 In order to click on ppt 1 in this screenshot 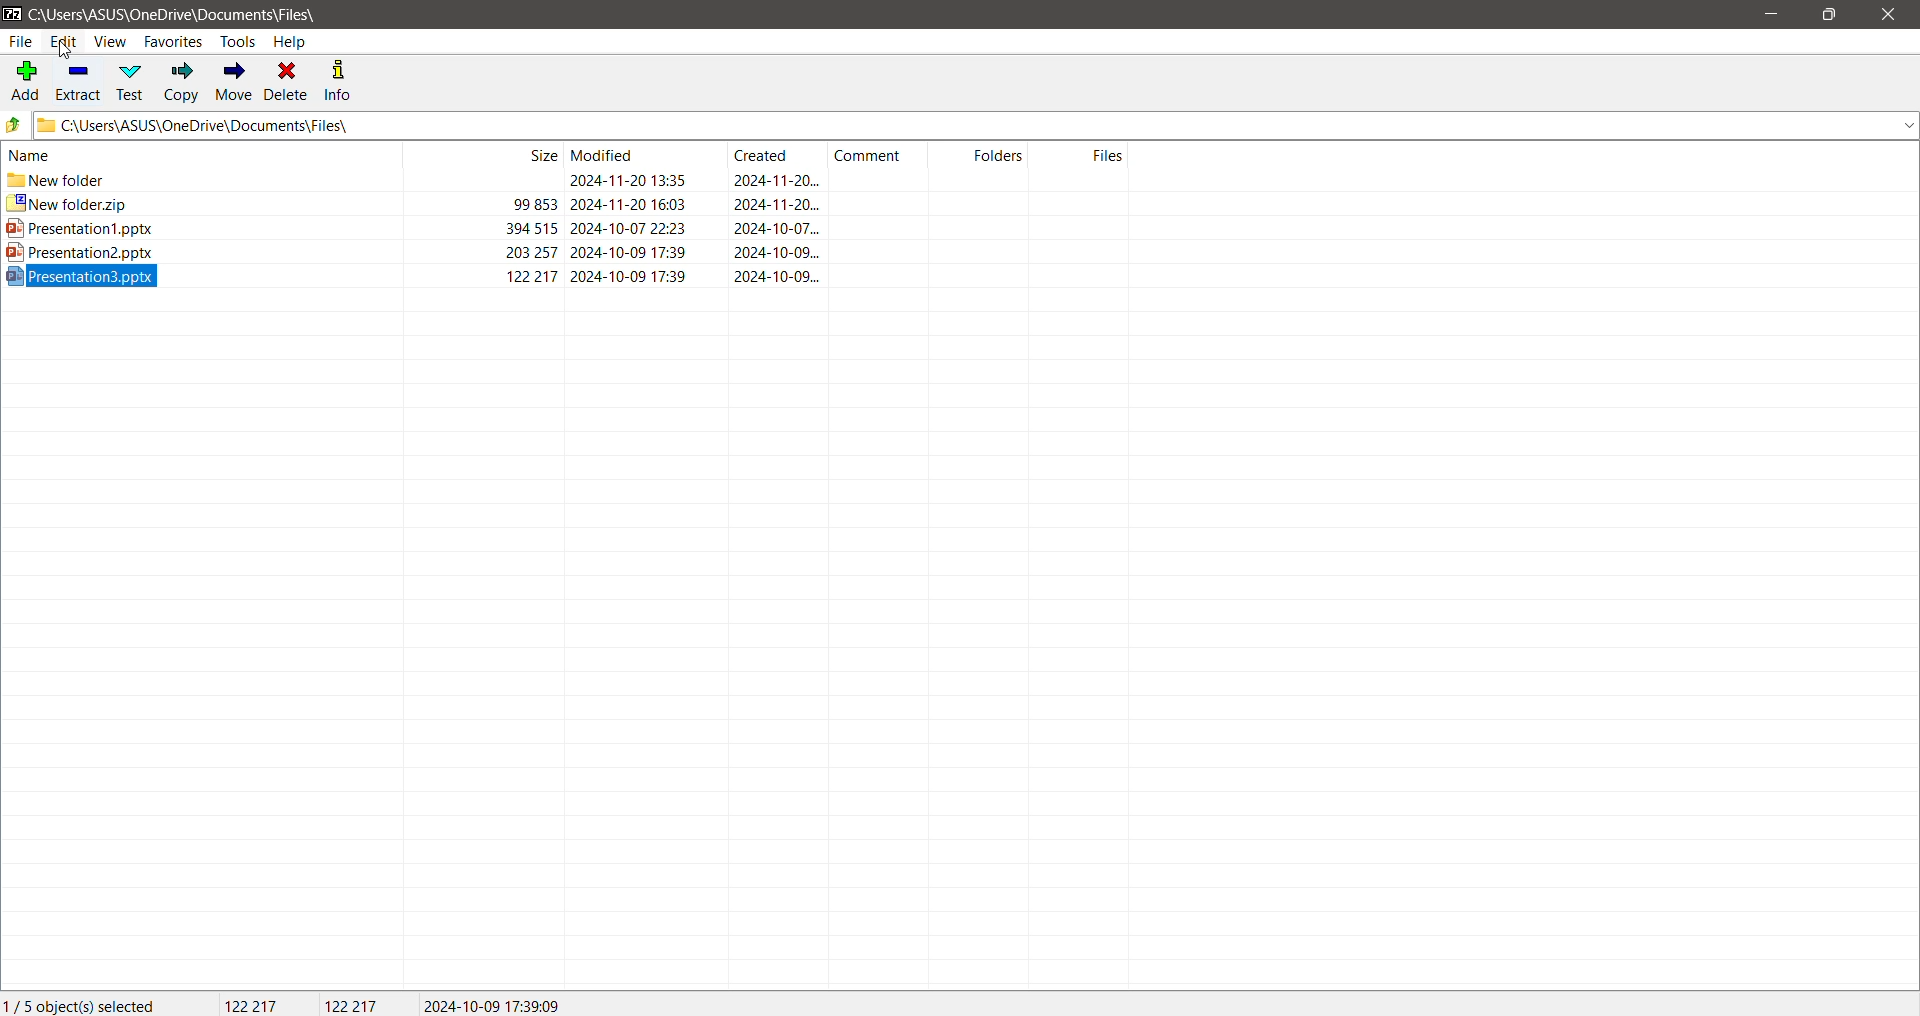, I will do `click(566, 229)`.